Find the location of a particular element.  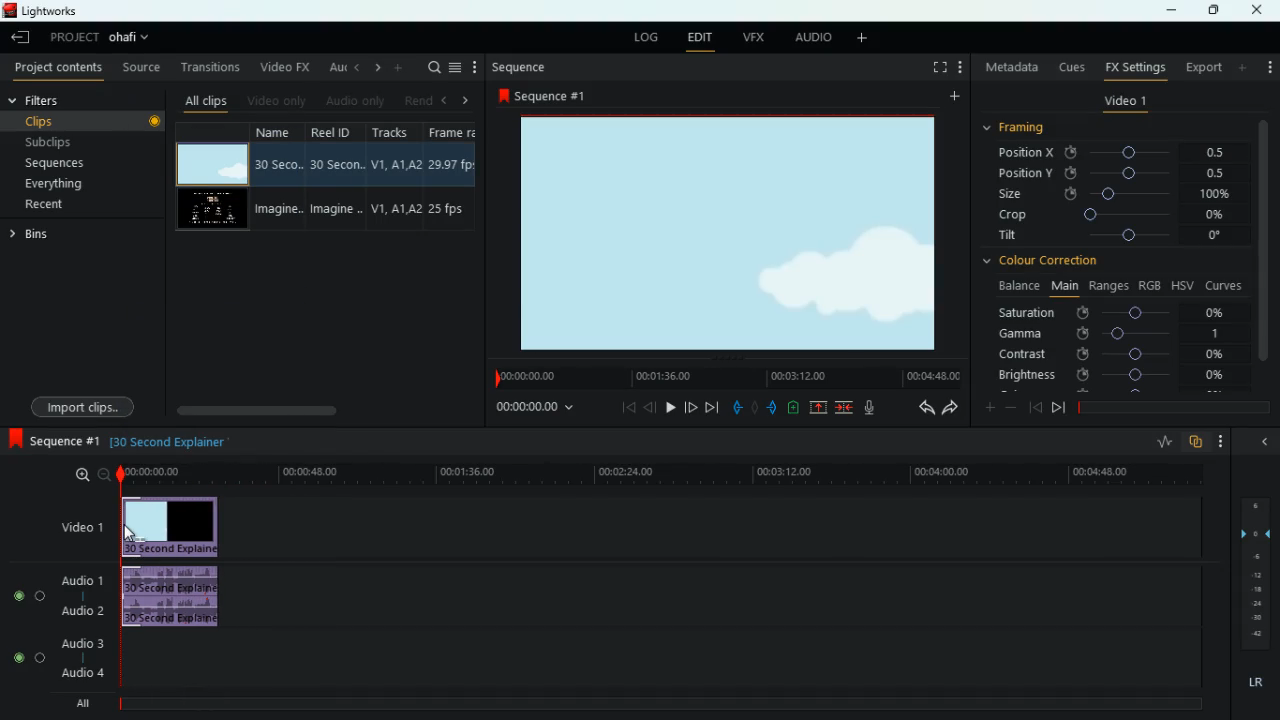

forward is located at coordinates (950, 407).